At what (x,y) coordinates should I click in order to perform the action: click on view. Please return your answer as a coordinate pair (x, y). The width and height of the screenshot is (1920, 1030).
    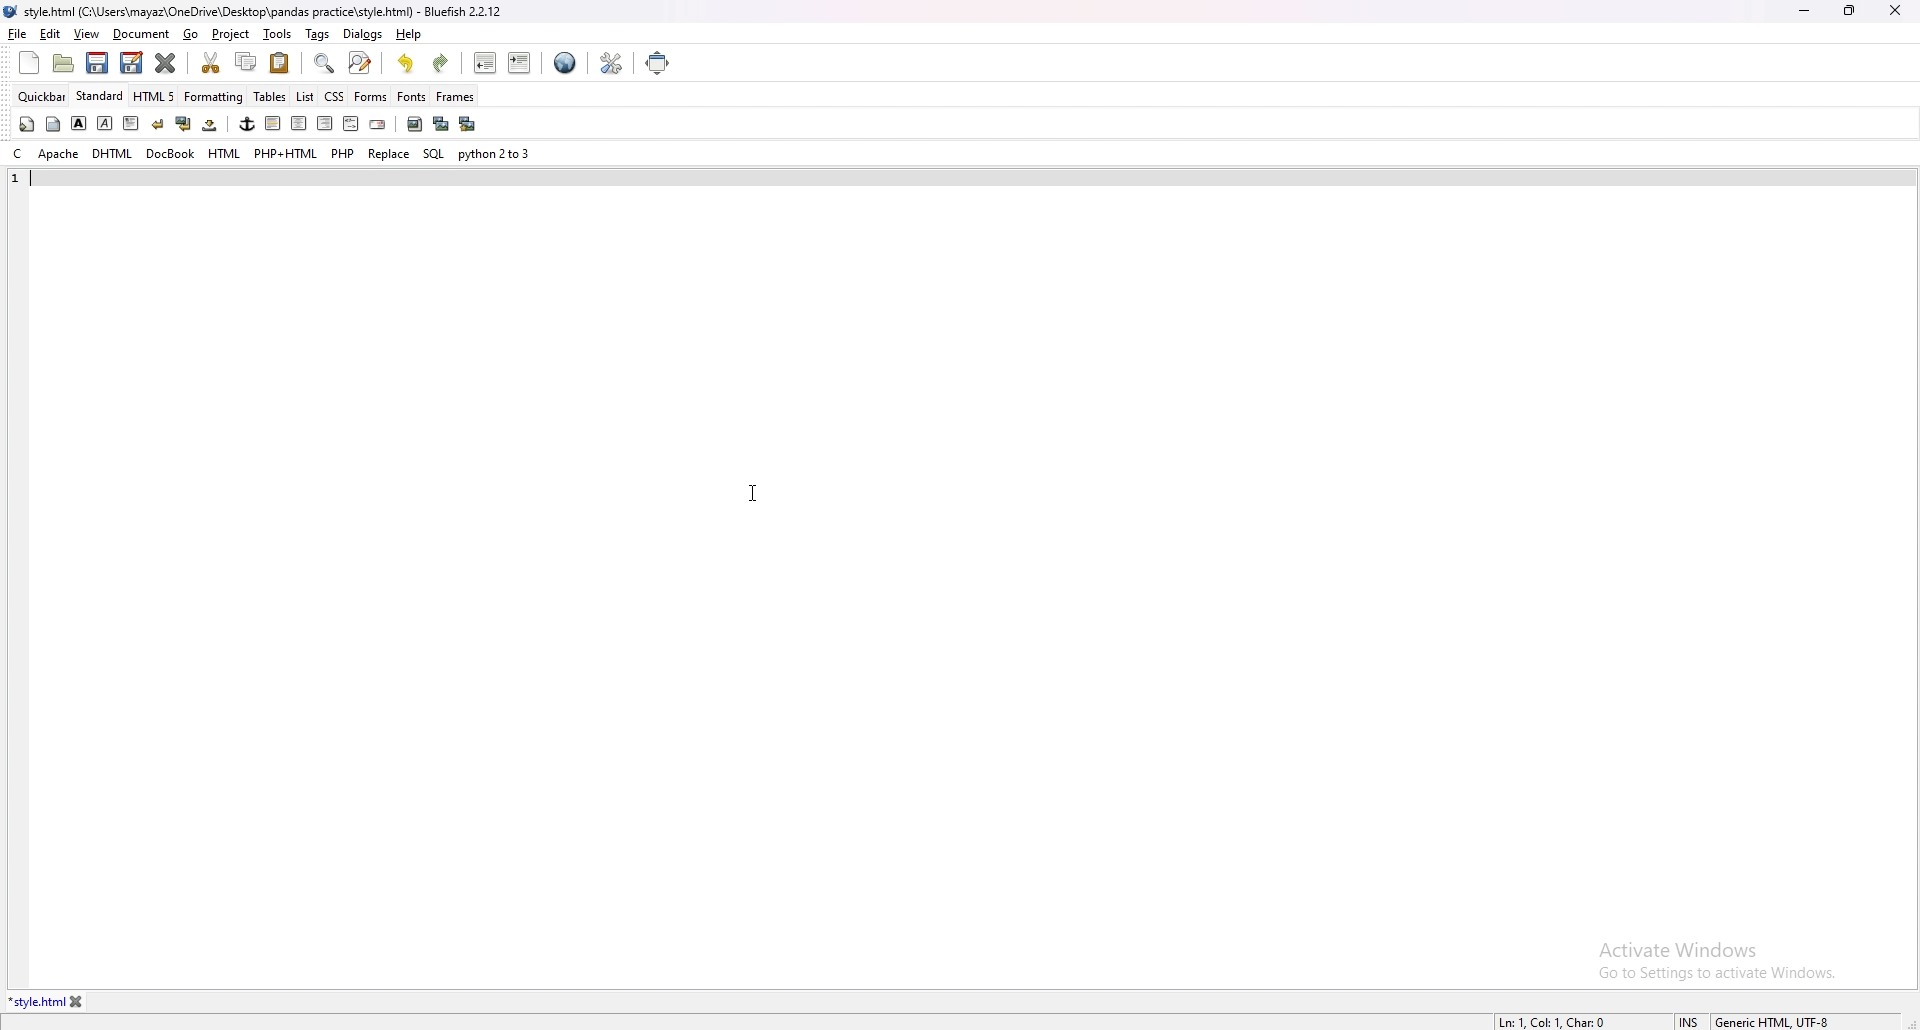
    Looking at the image, I should click on (86, 34).